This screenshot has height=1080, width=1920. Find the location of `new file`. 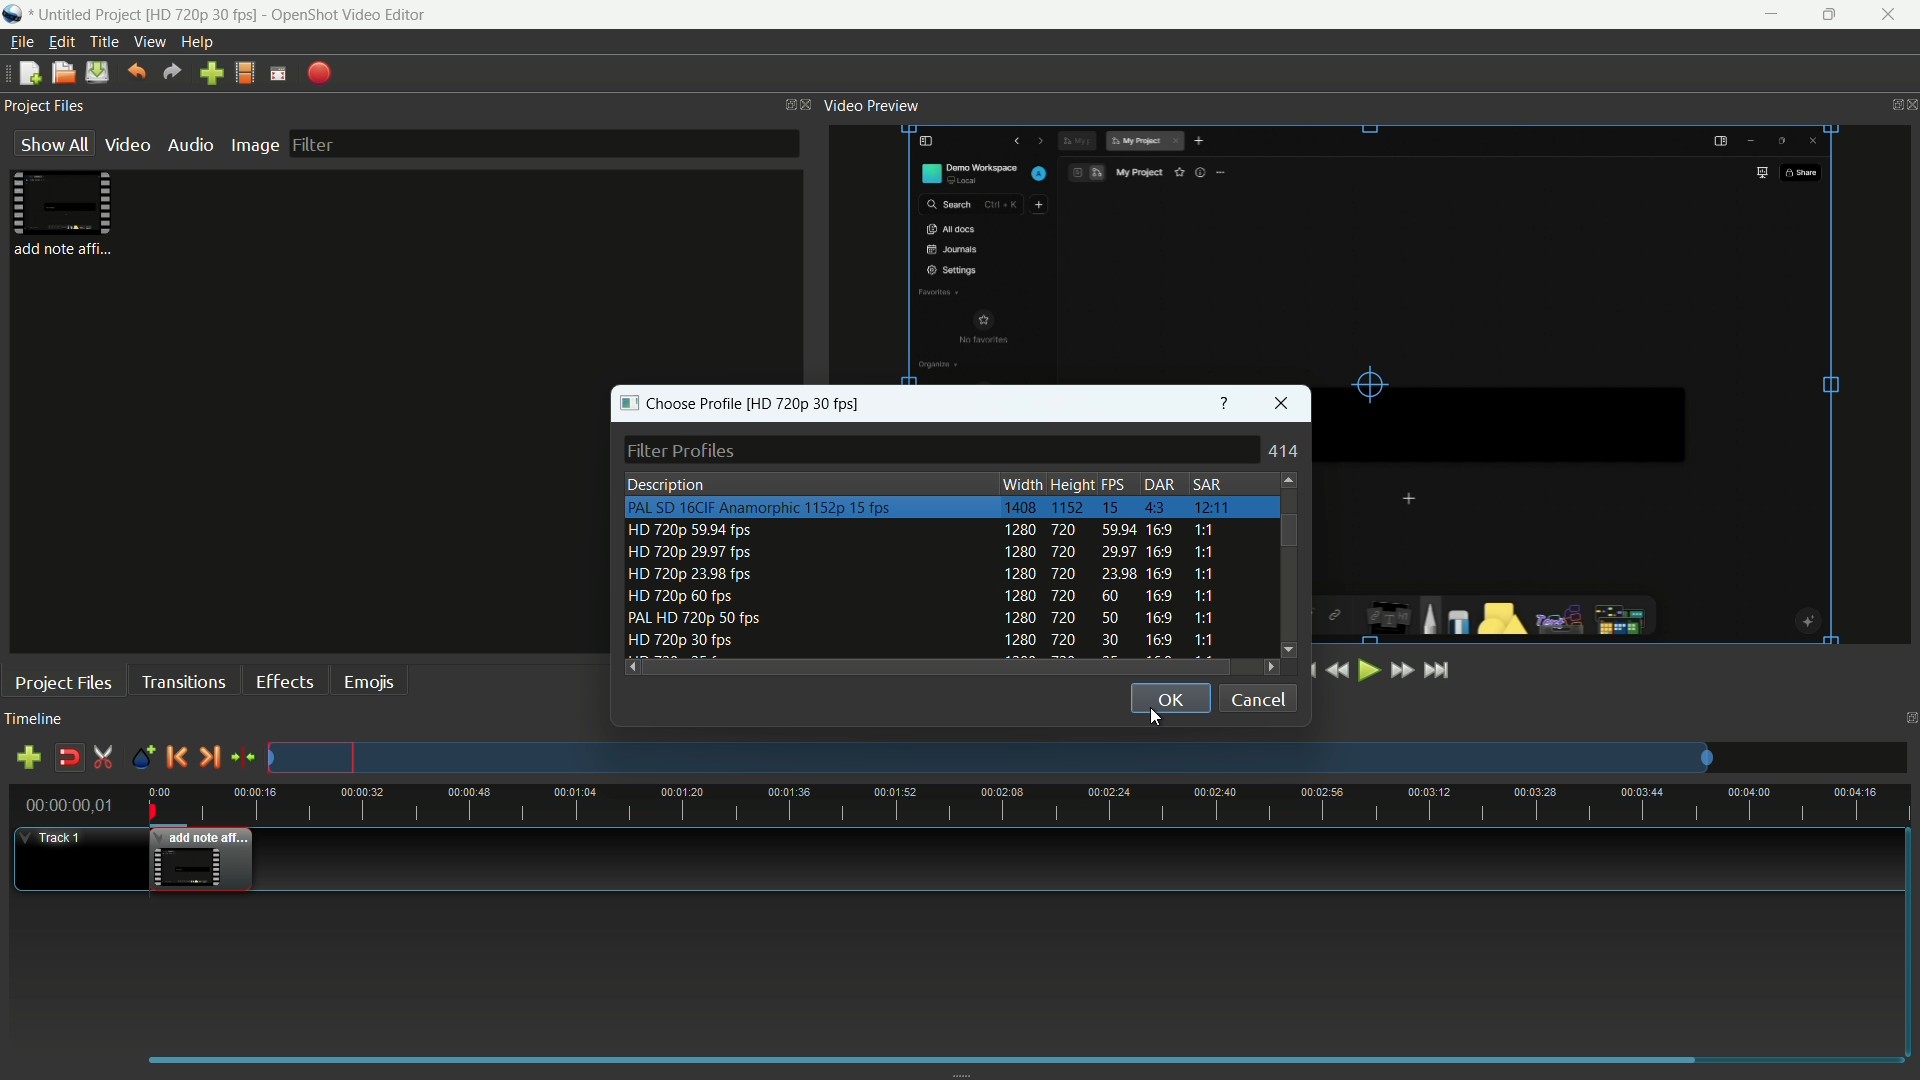

new file is located at coordinates (29, 73).